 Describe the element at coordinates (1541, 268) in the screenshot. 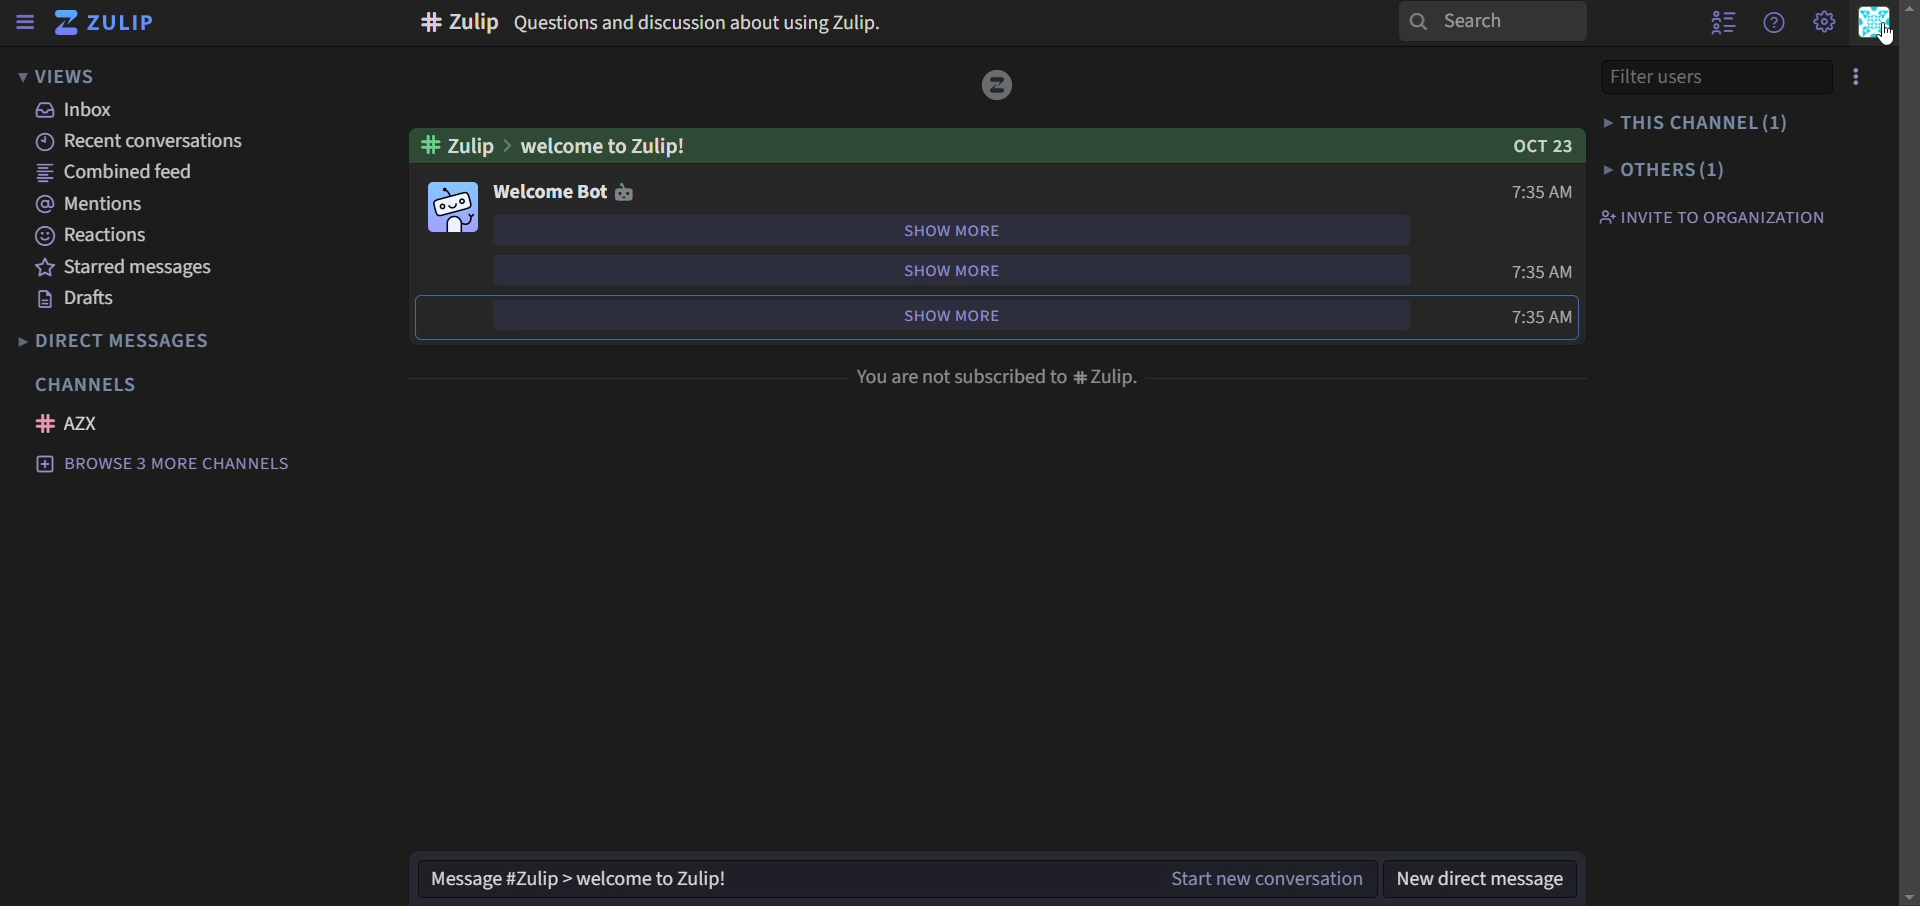

I see `7:35am` at that location.